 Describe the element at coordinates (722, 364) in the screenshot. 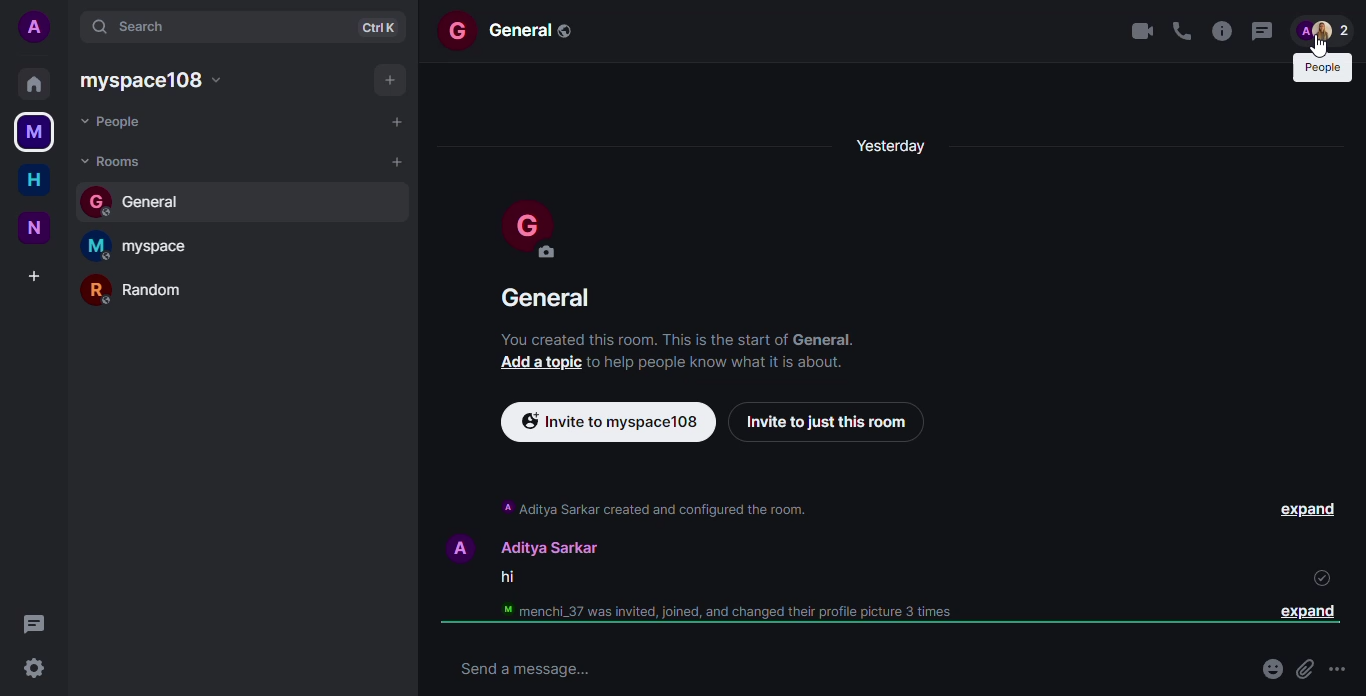

I see `to help people Know what It Is about.` at that location.